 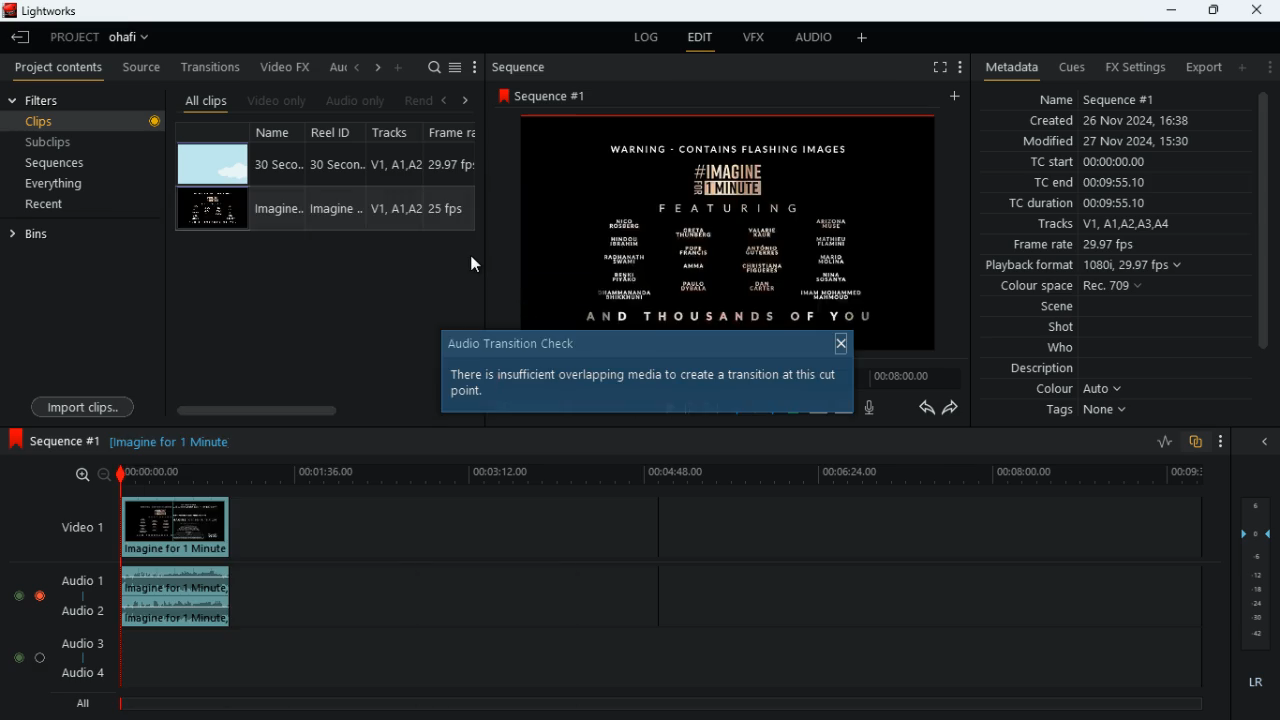 What do you see at coordinates (1252, 683) in the screenshot?
I see `LR` at bounding box center [1252, 683].